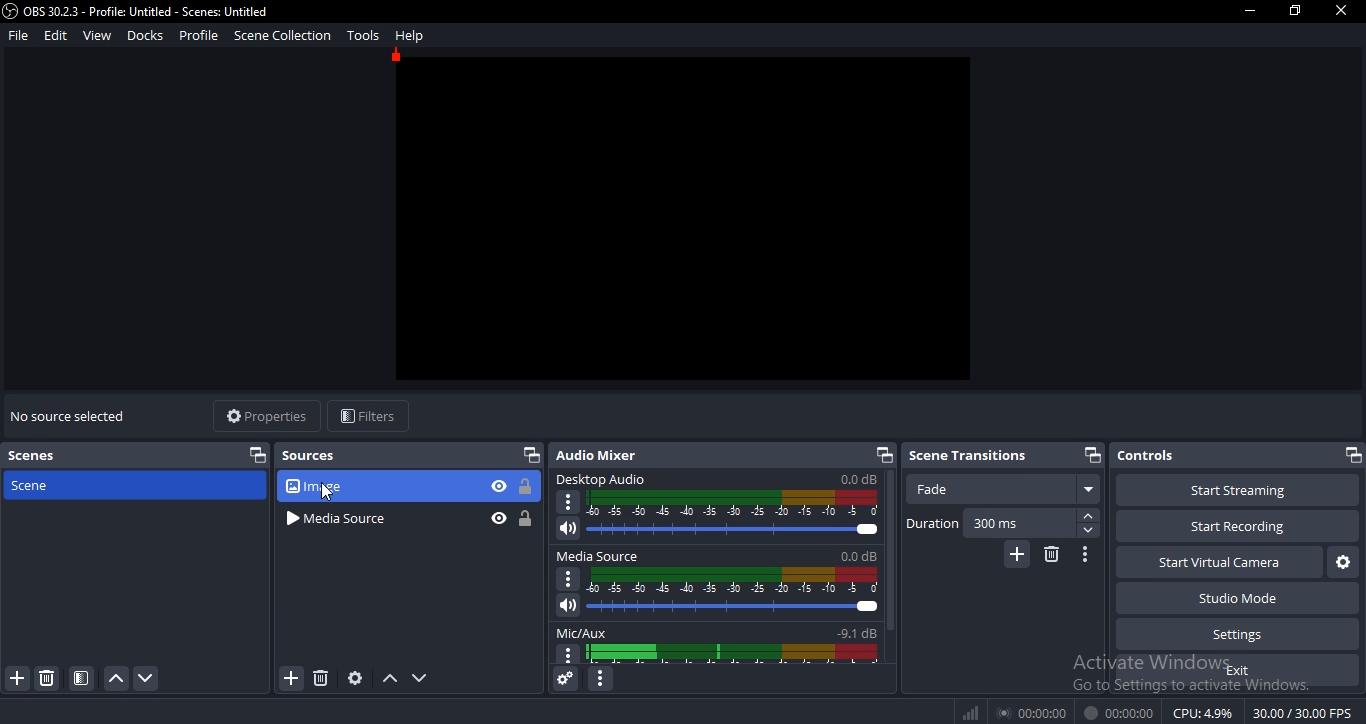  What do you see at coordinates (112, 680) in the screenshot?
I see `move up` at bounding box center [112, 680].